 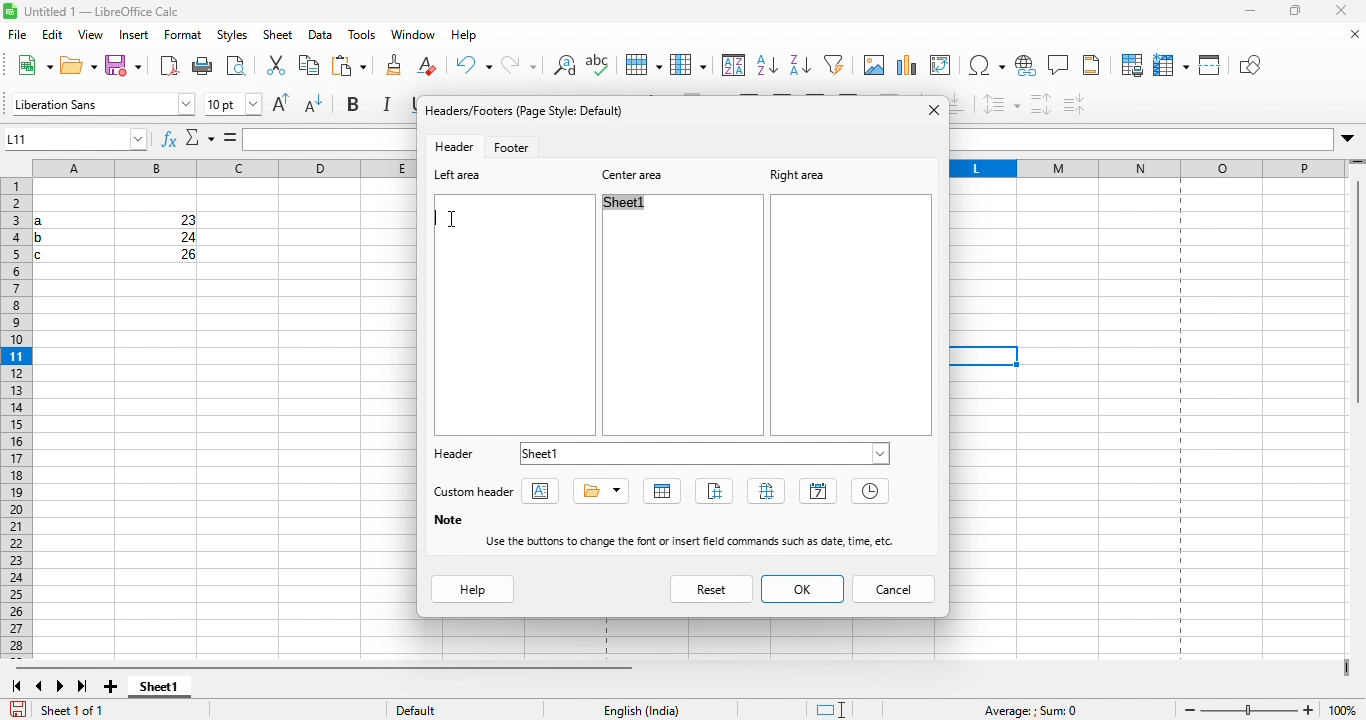 What do you see at coordinates (286, 107) in the screenshot?
I see `increase font size` at bounding box center [286, 107].